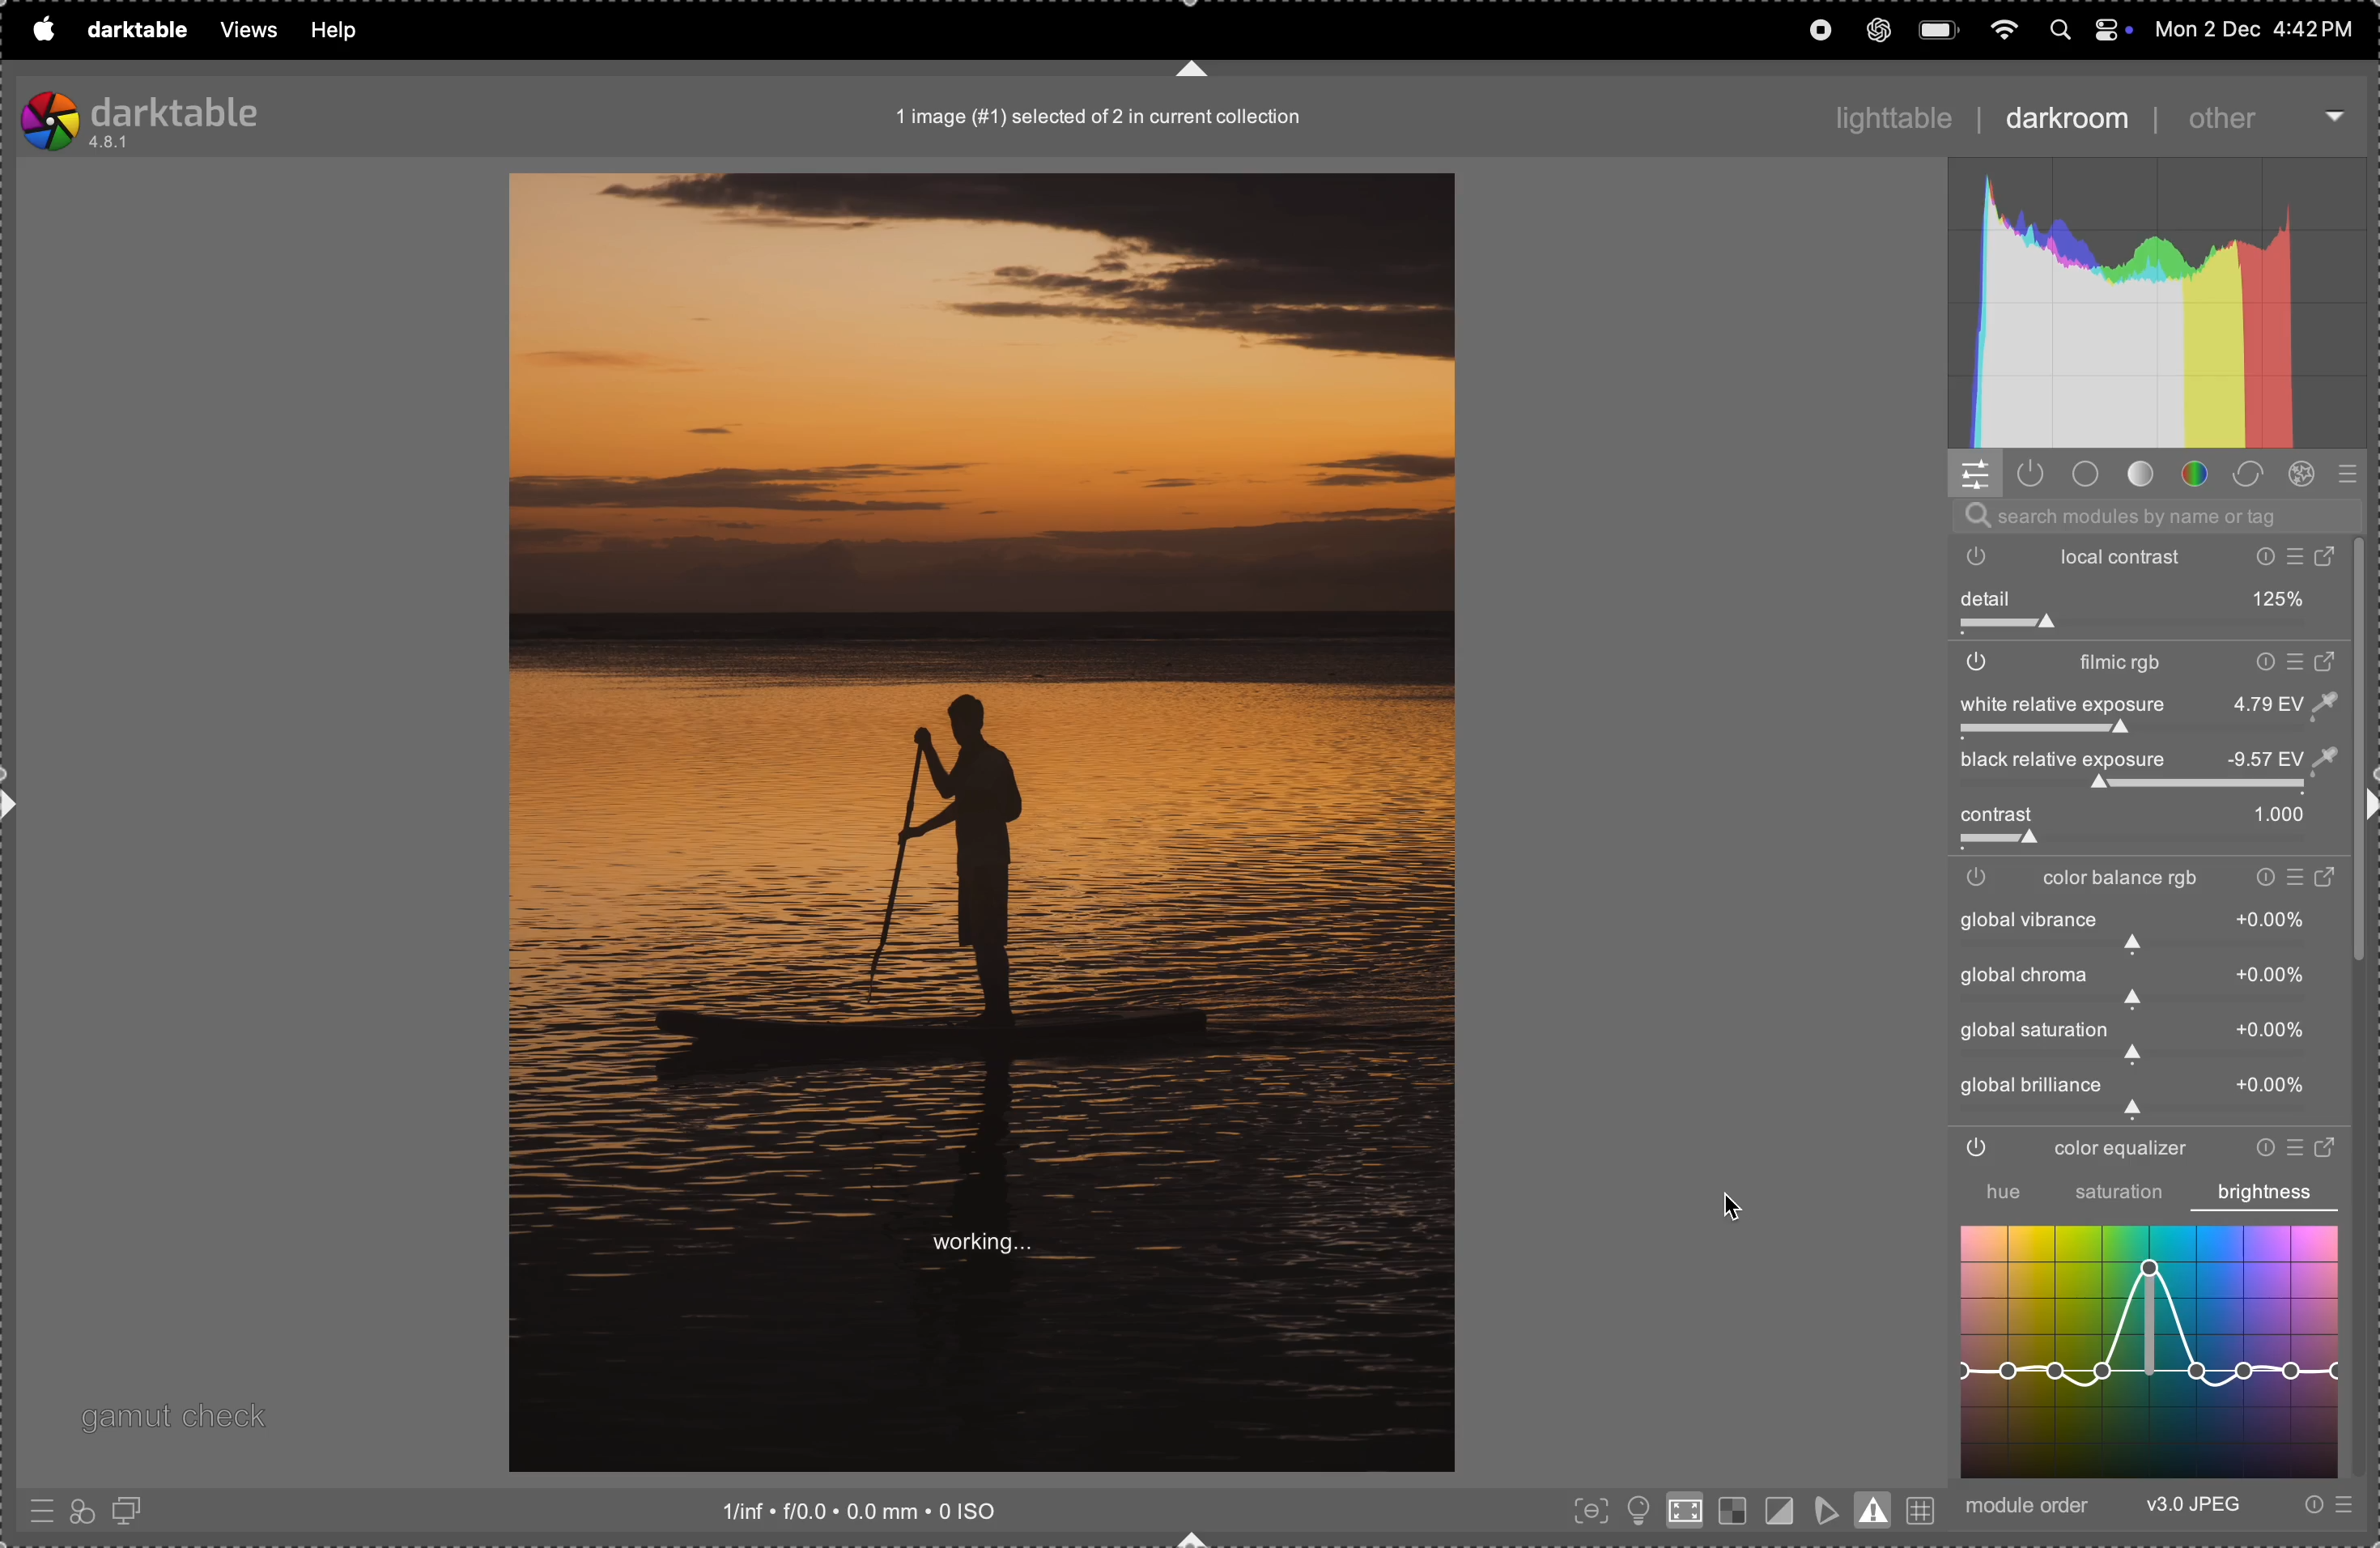 This screenshot has height=1548, width=2380. What do you see at coordinates (38, 1515) in the screenshot?
I see `presets` at bounding box center [38, 1515].